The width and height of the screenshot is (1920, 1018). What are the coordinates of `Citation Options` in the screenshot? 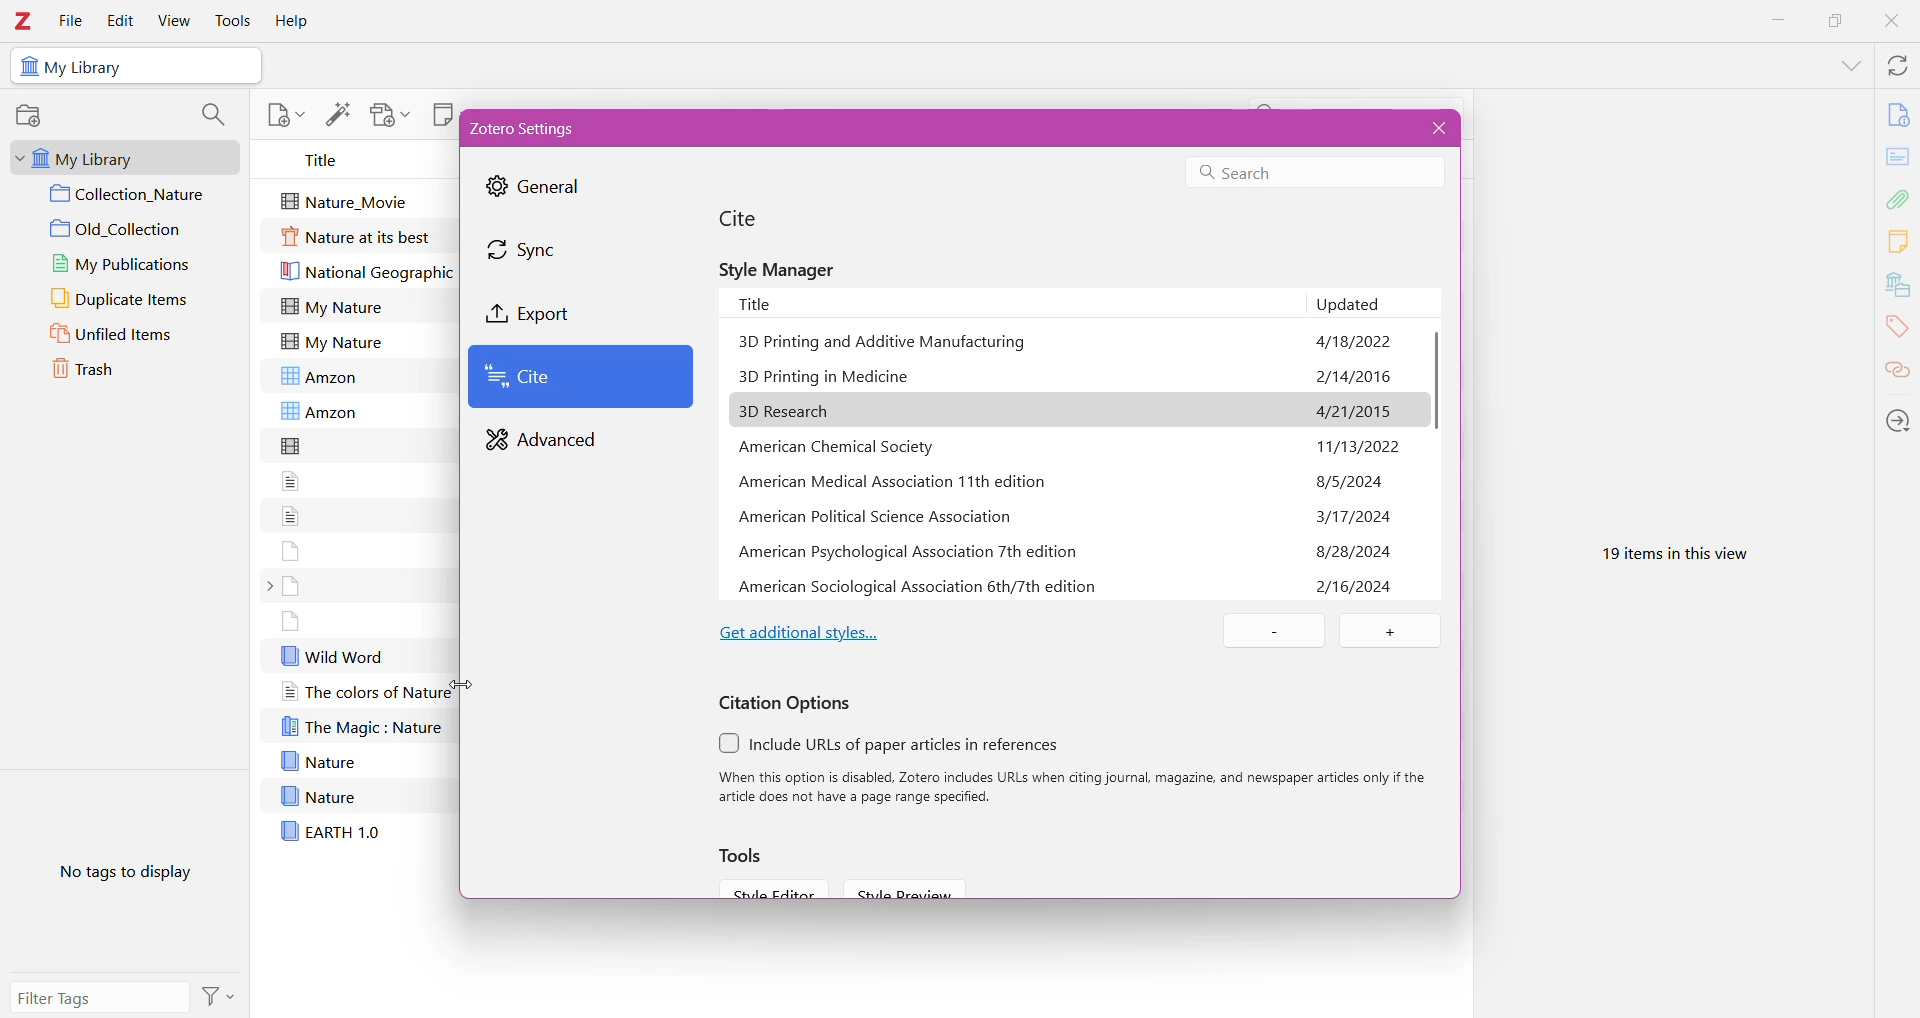 It's located at (787, 703).